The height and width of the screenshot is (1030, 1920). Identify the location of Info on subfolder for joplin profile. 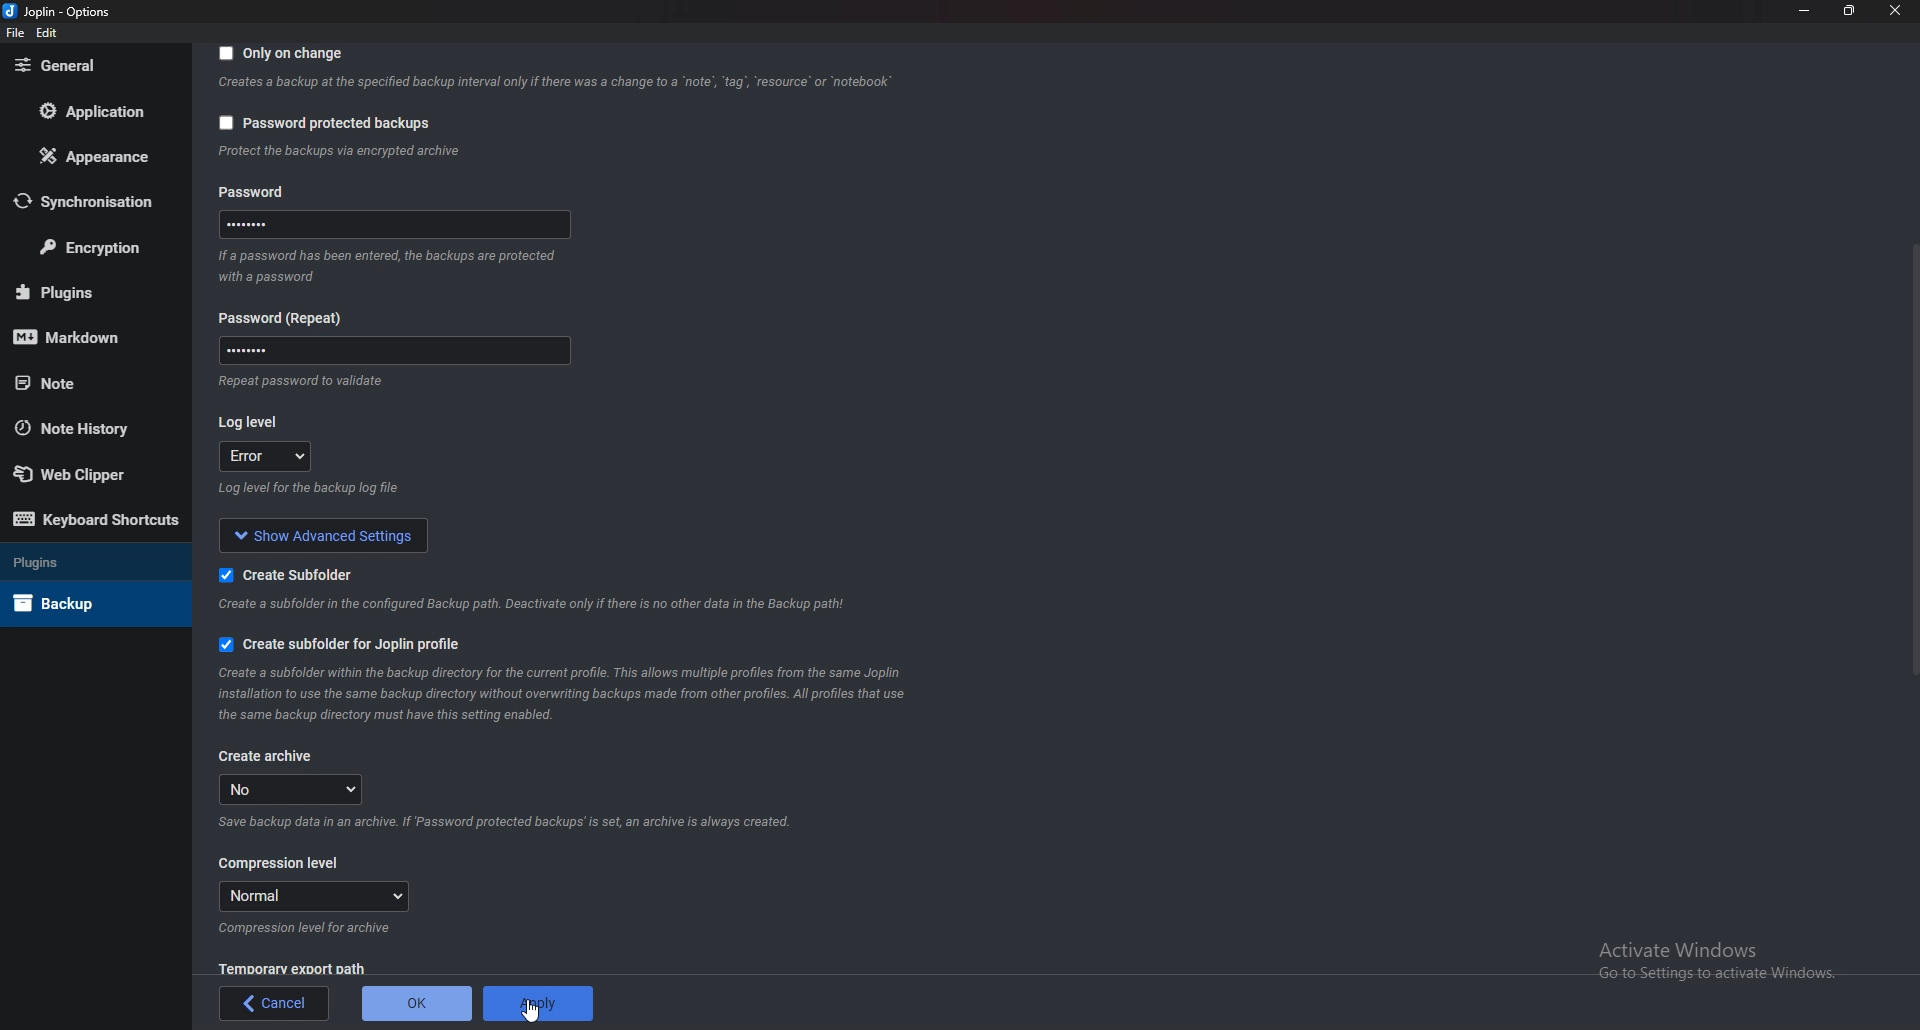
(580, 694).